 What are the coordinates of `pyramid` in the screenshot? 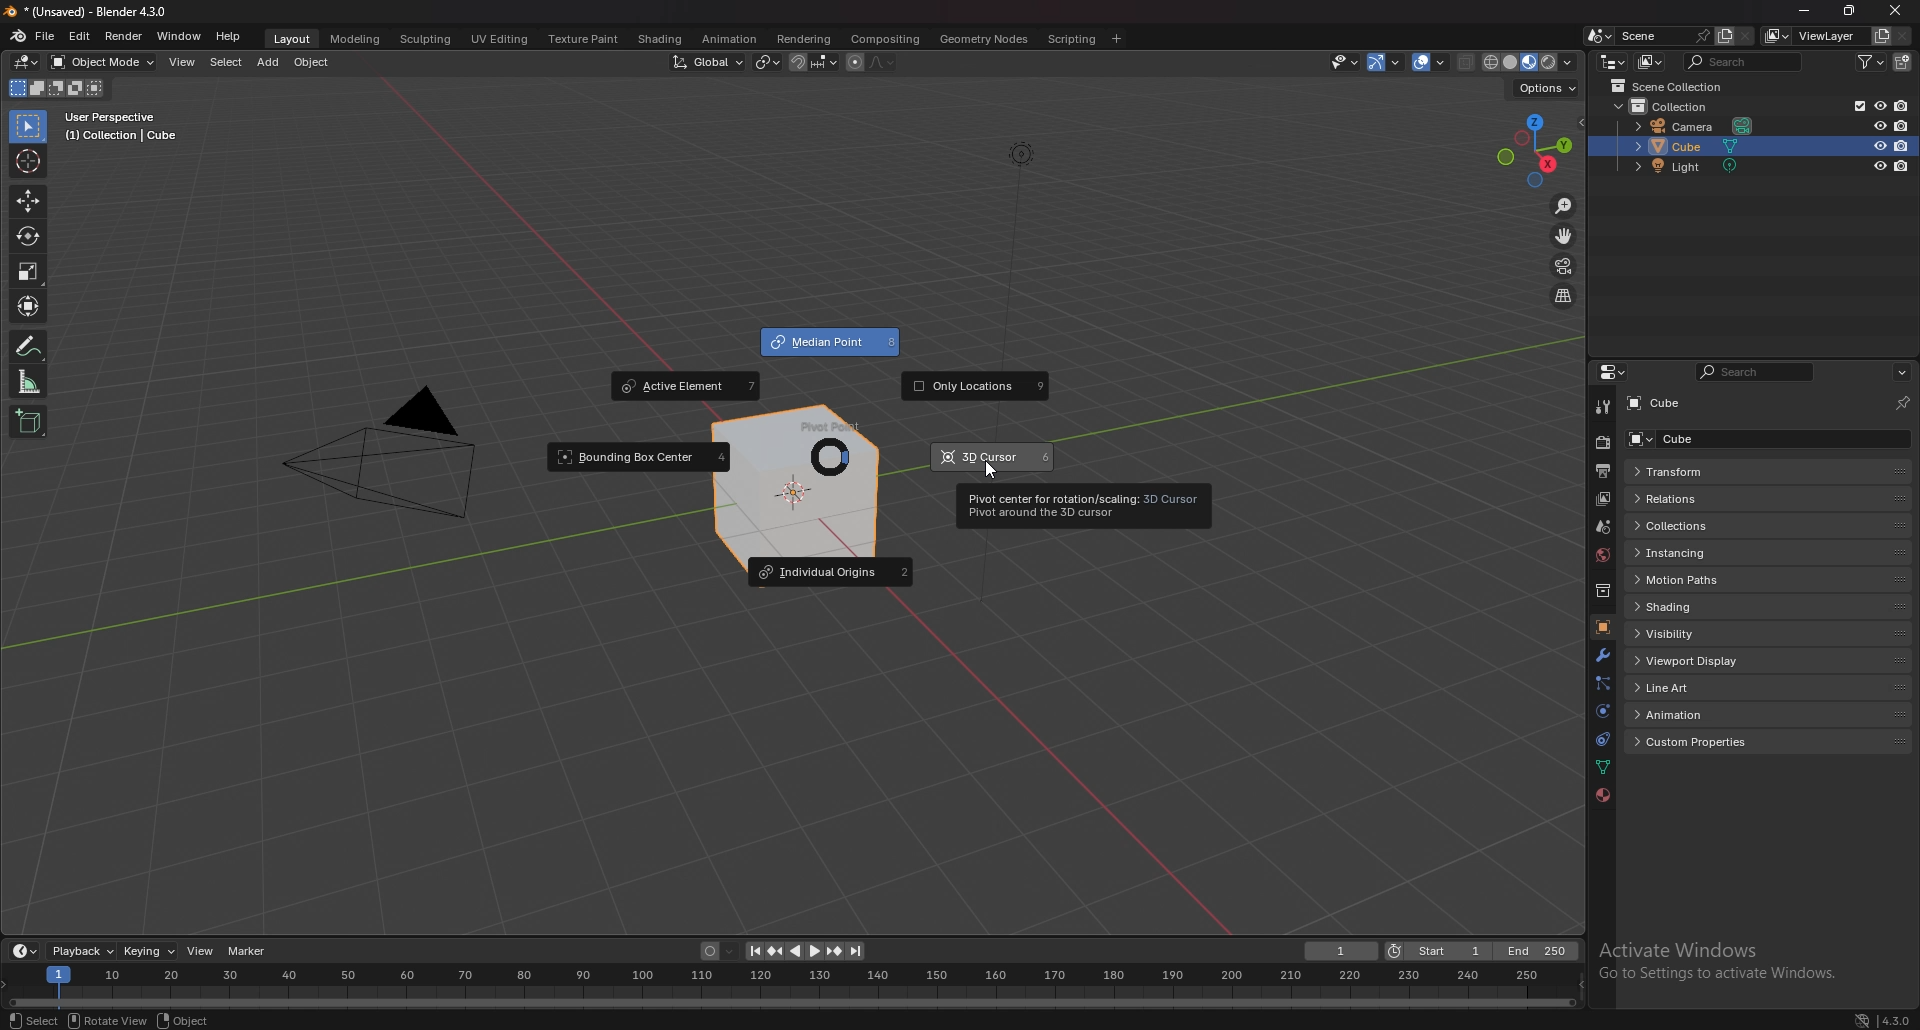 It's located at (377, 453).